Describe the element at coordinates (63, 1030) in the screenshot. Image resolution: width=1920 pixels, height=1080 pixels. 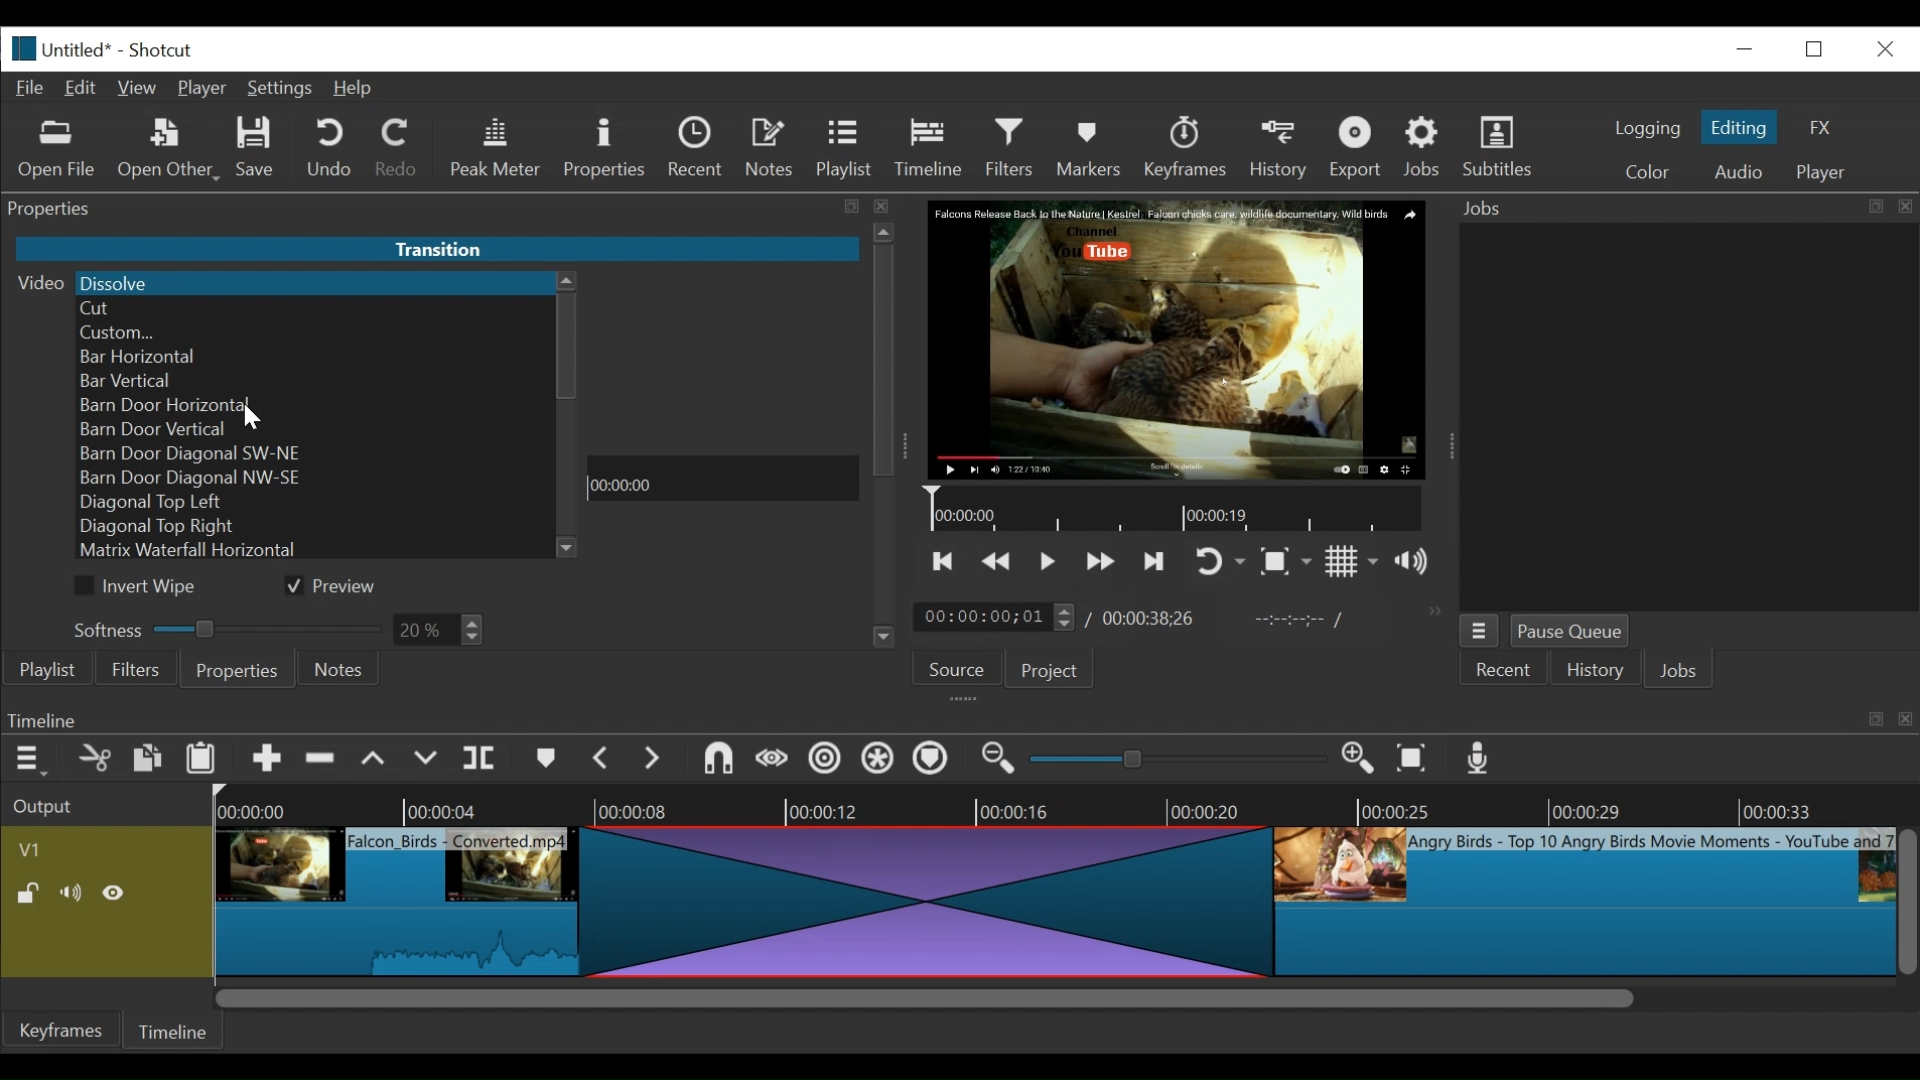
I see `Keyframes` at that location.